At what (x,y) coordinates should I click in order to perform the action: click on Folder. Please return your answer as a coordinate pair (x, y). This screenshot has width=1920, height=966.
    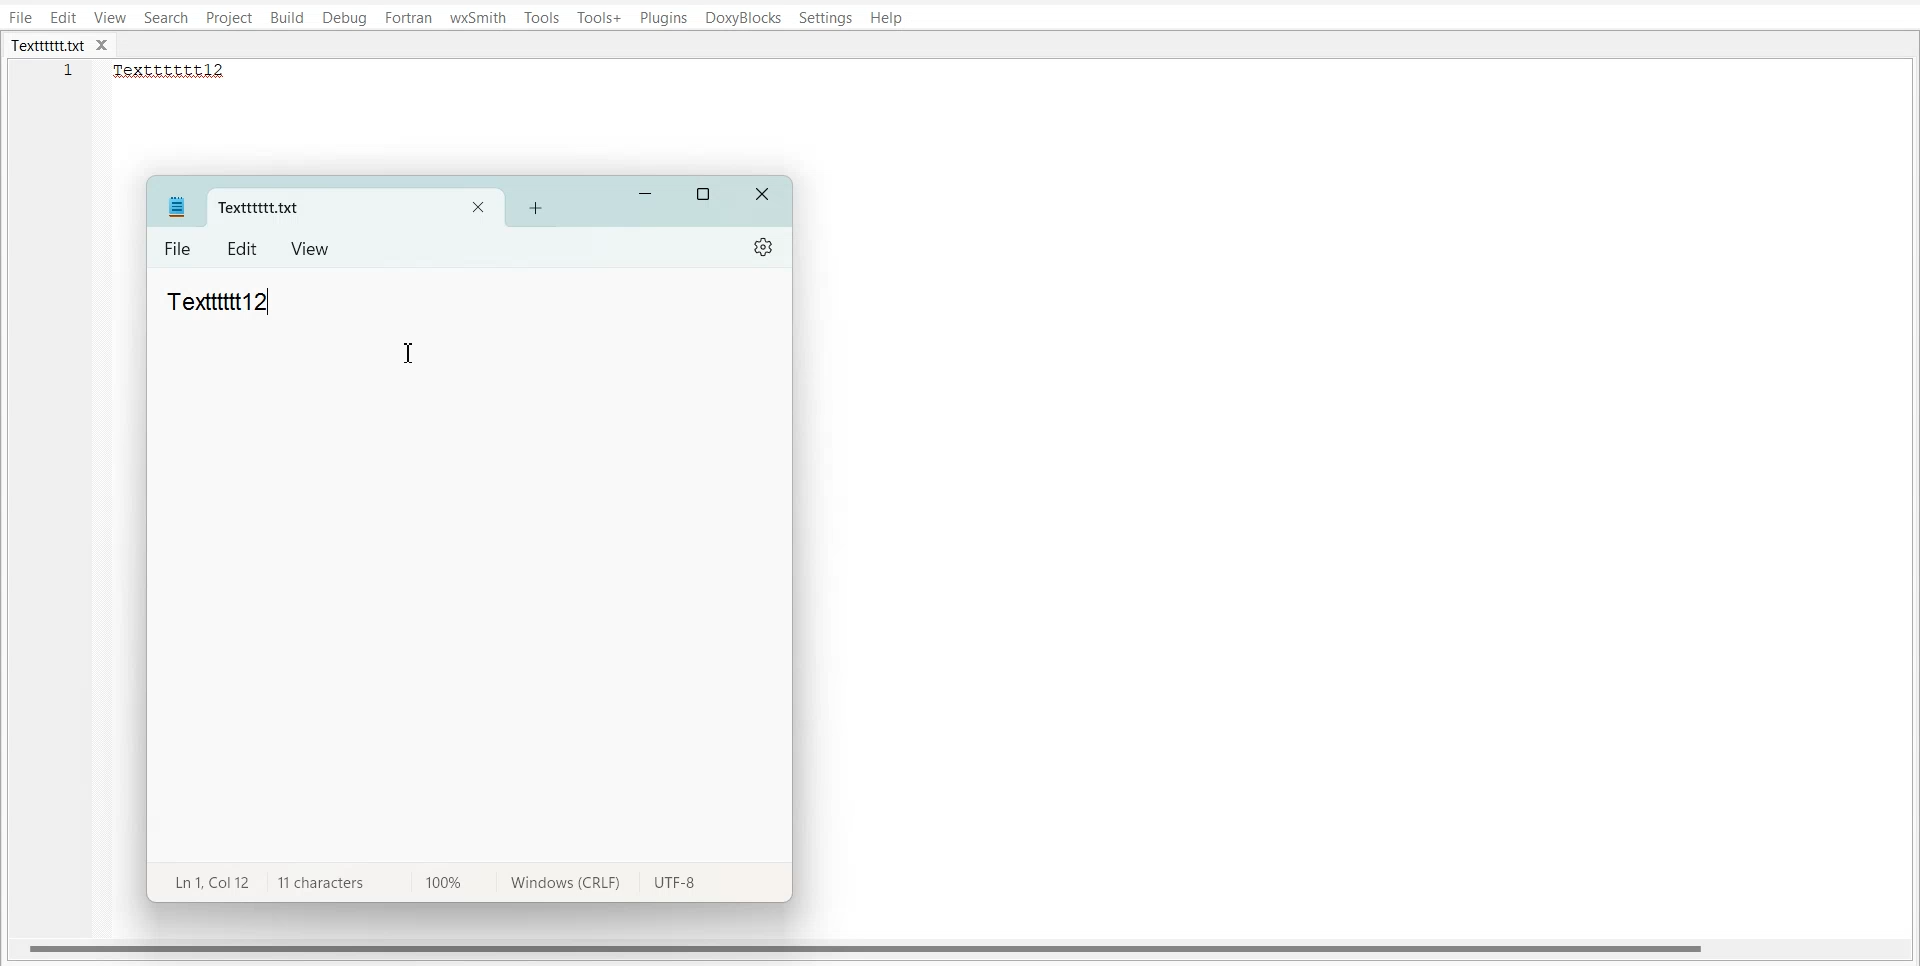
    Looking at the image, I should click on (322, 208).